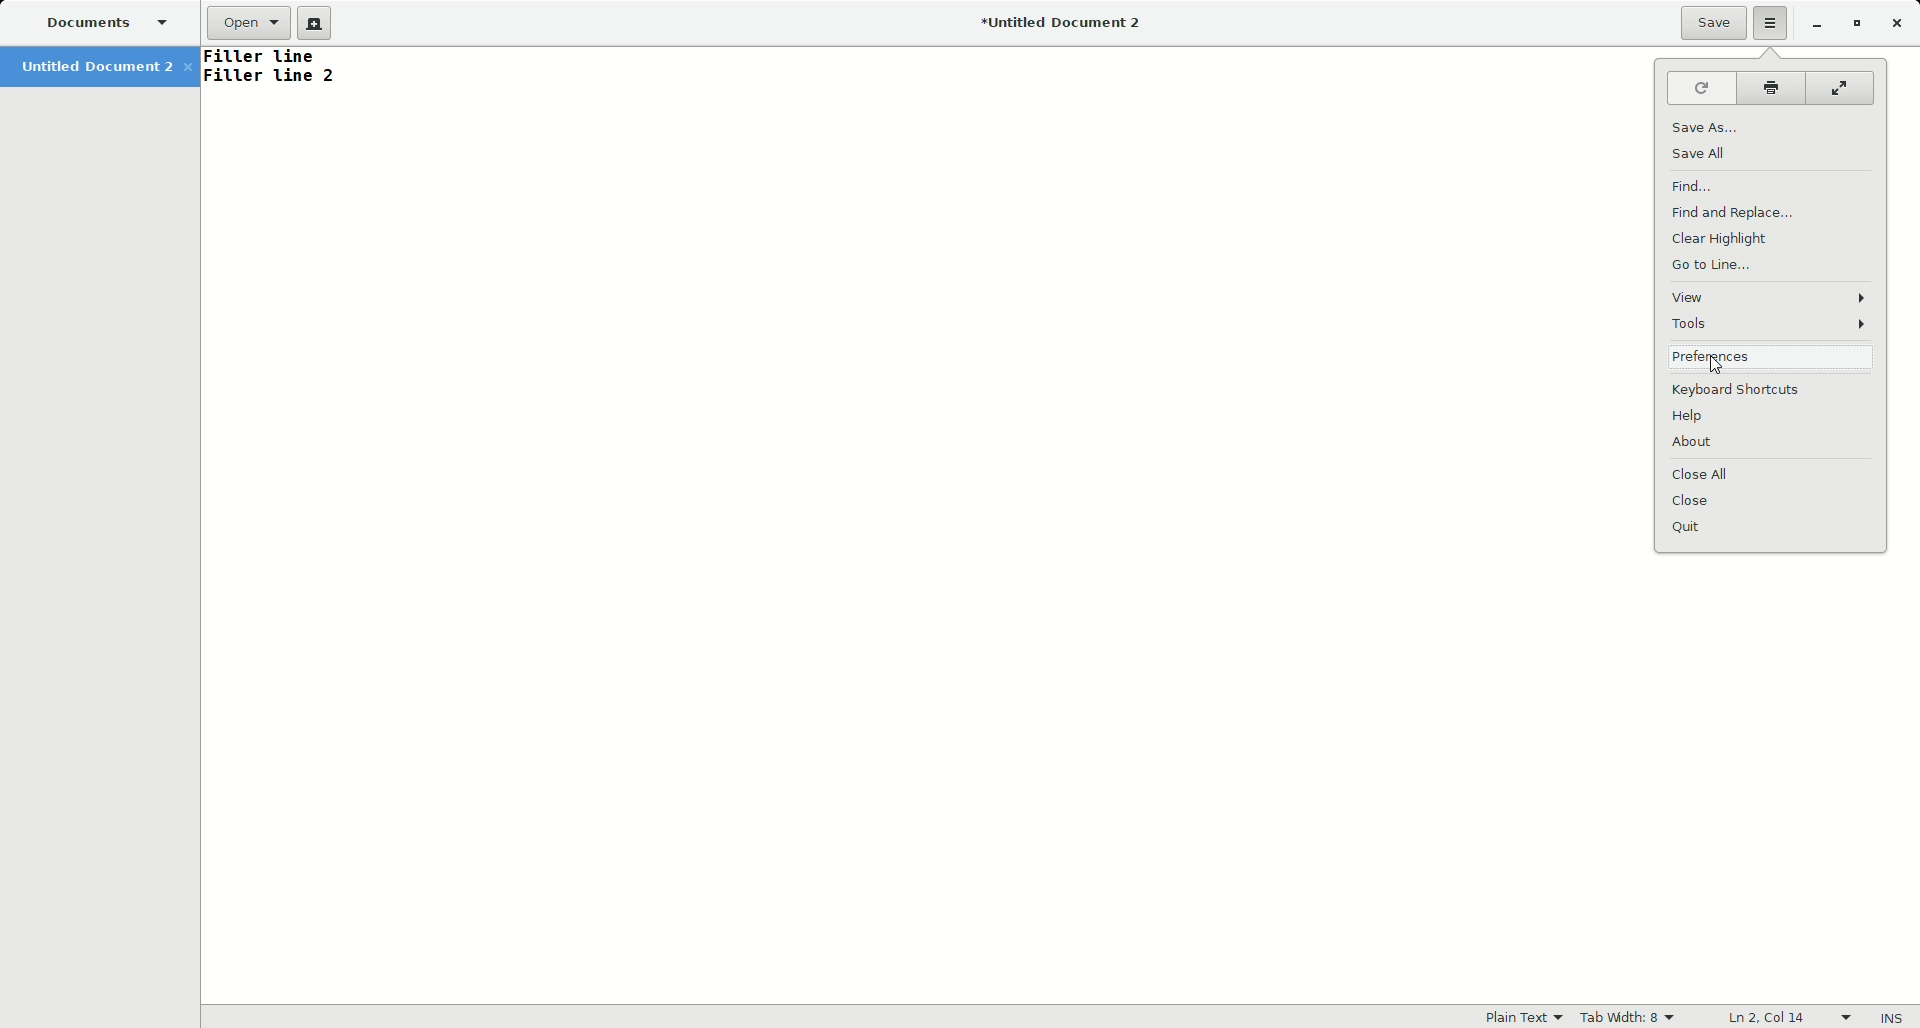  Describe the element at coordinates (319, 23) in the screenshot. I see `New` at that location.